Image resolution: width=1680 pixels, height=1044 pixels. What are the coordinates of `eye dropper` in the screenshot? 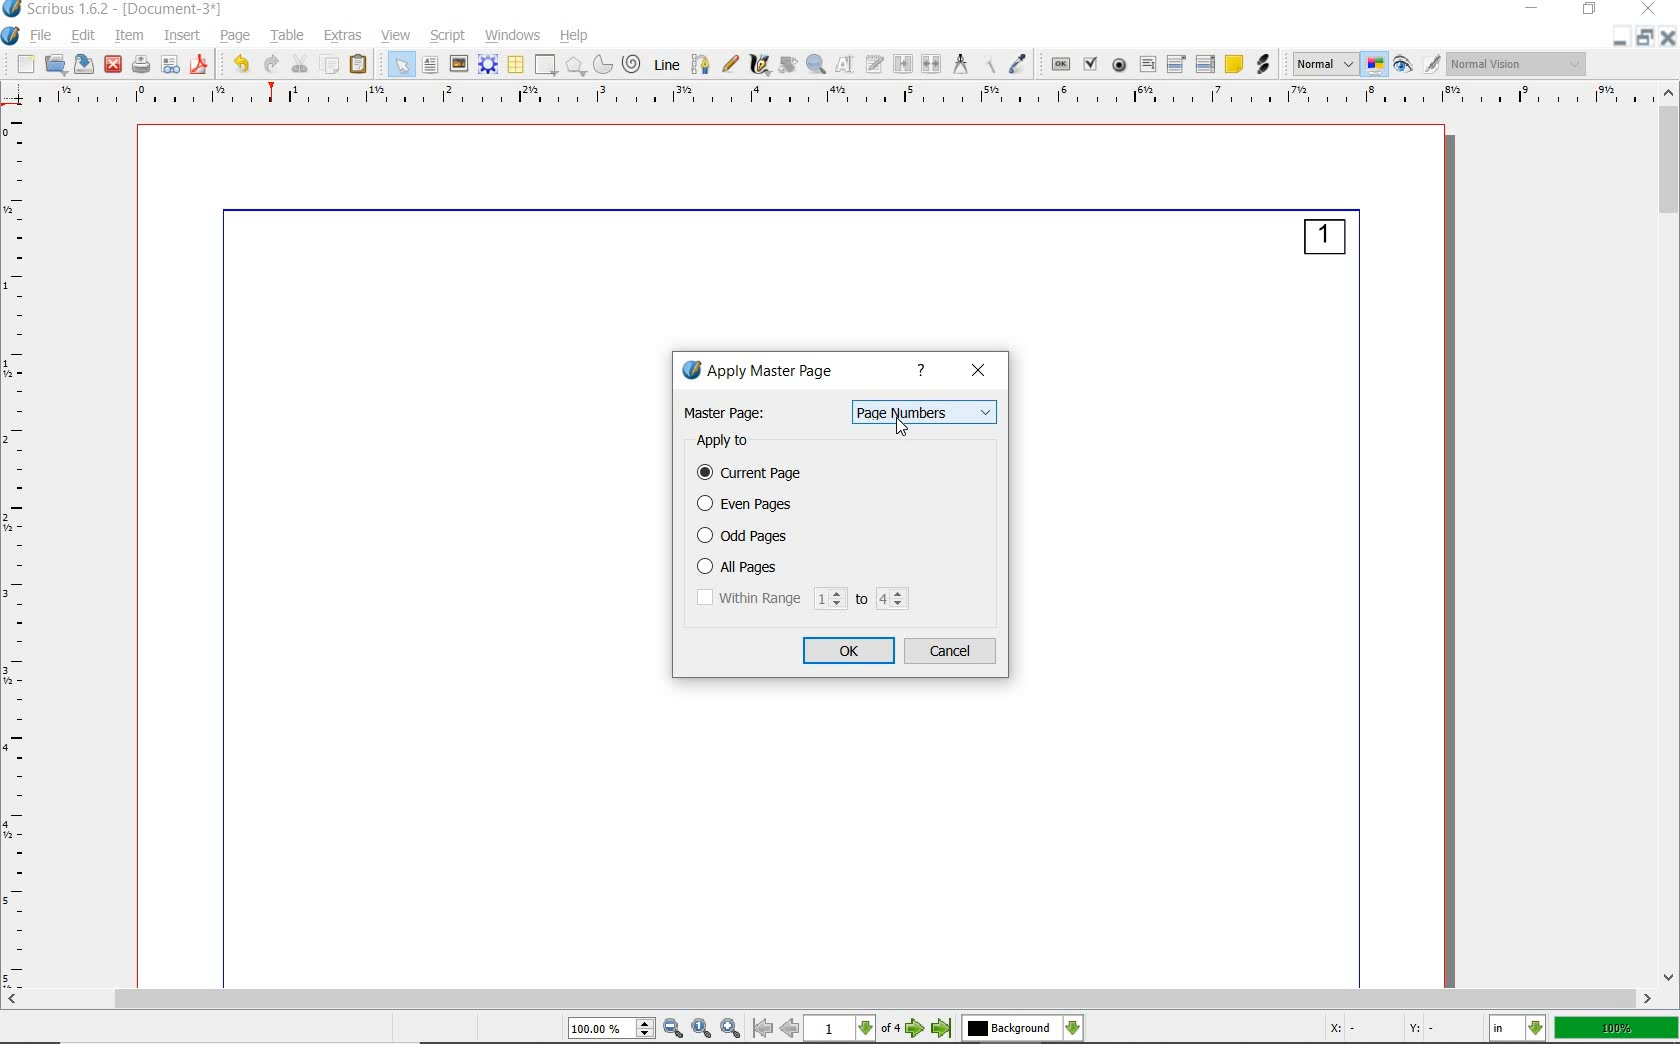 It's located at (1020, 65).